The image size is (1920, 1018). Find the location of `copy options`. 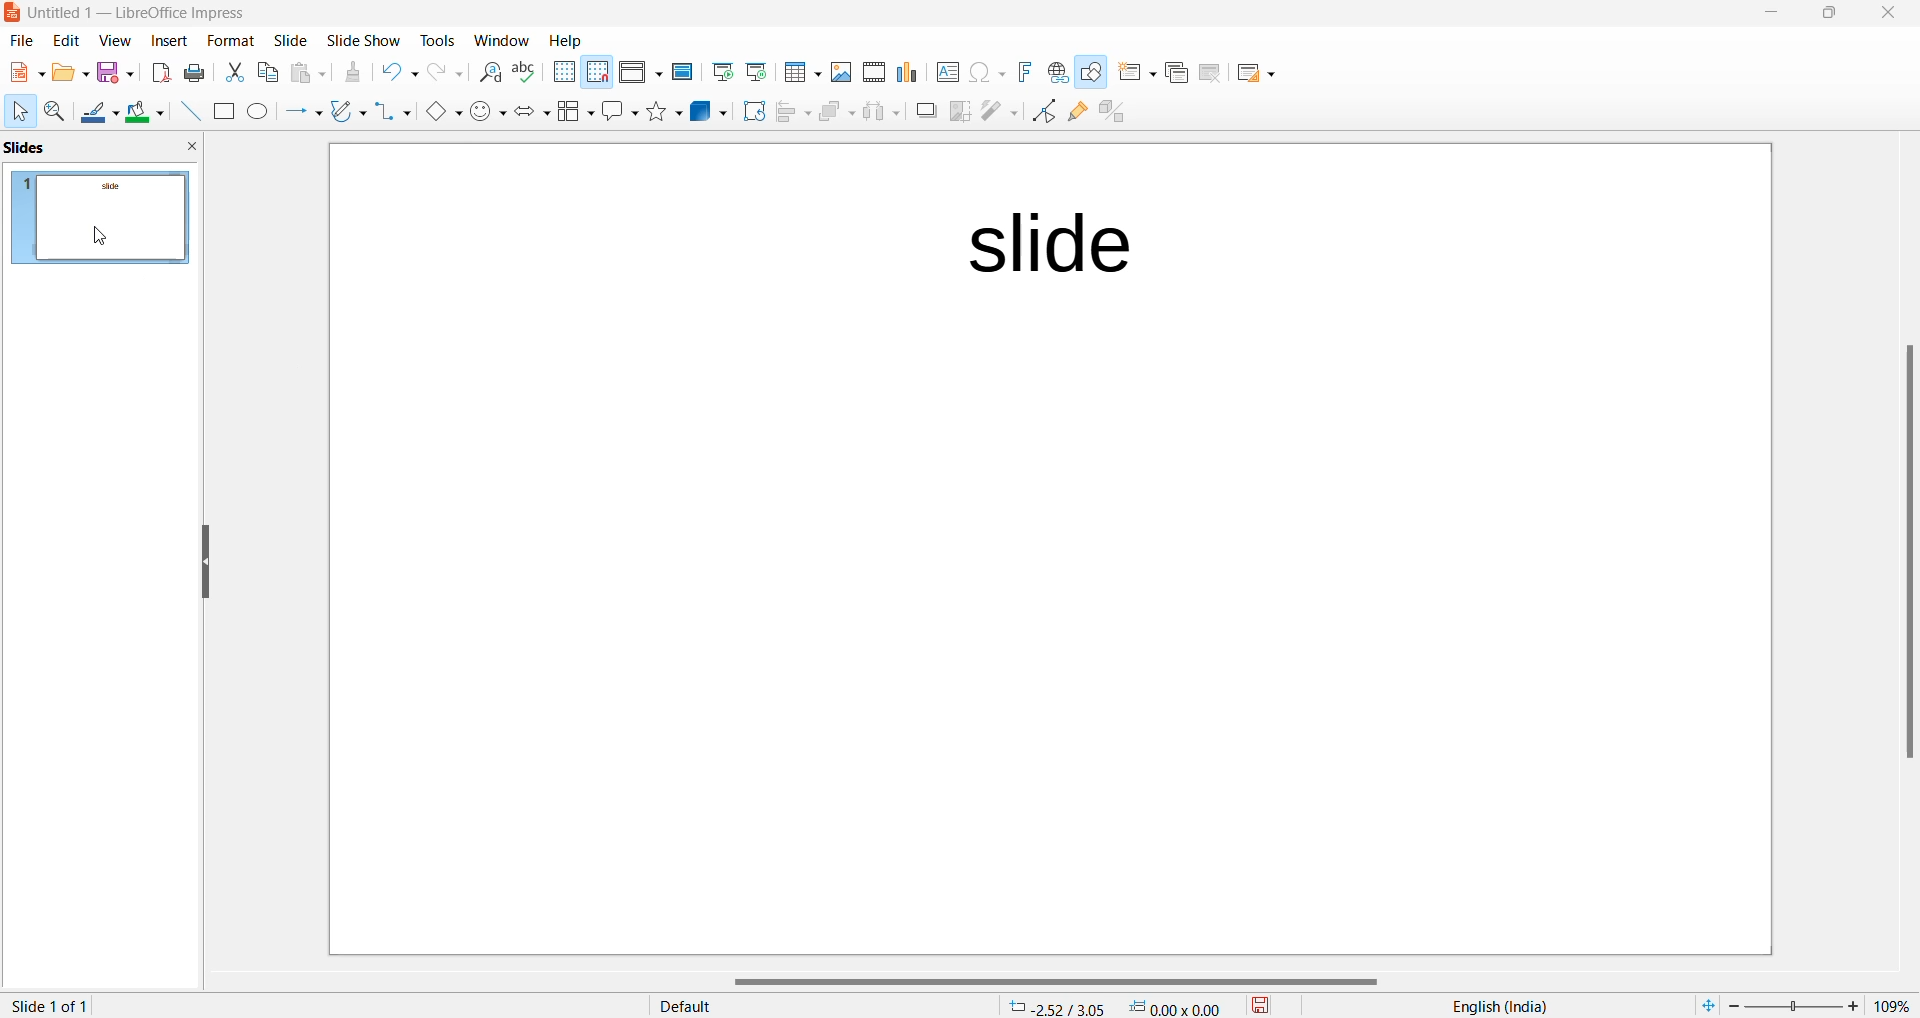

copy options is located at coordinates (269, 74).